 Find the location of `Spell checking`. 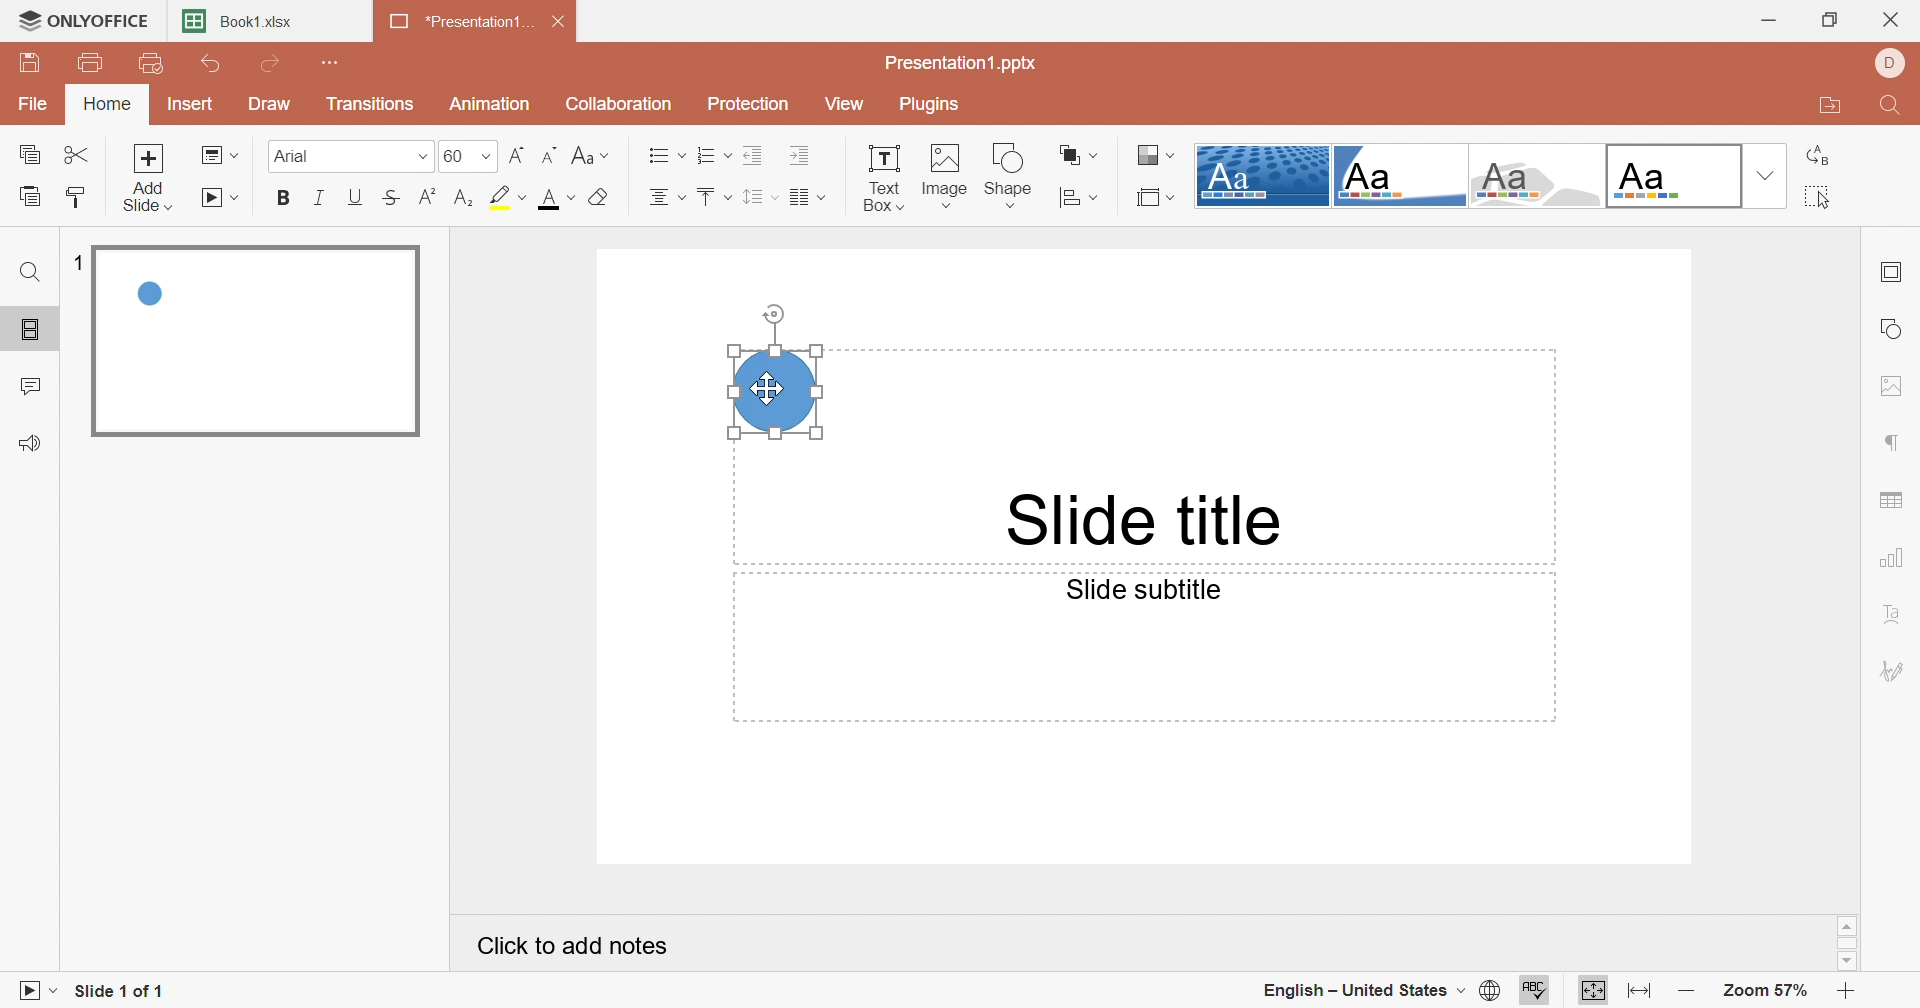

Spell checking is located at coordinates (1536, 991).